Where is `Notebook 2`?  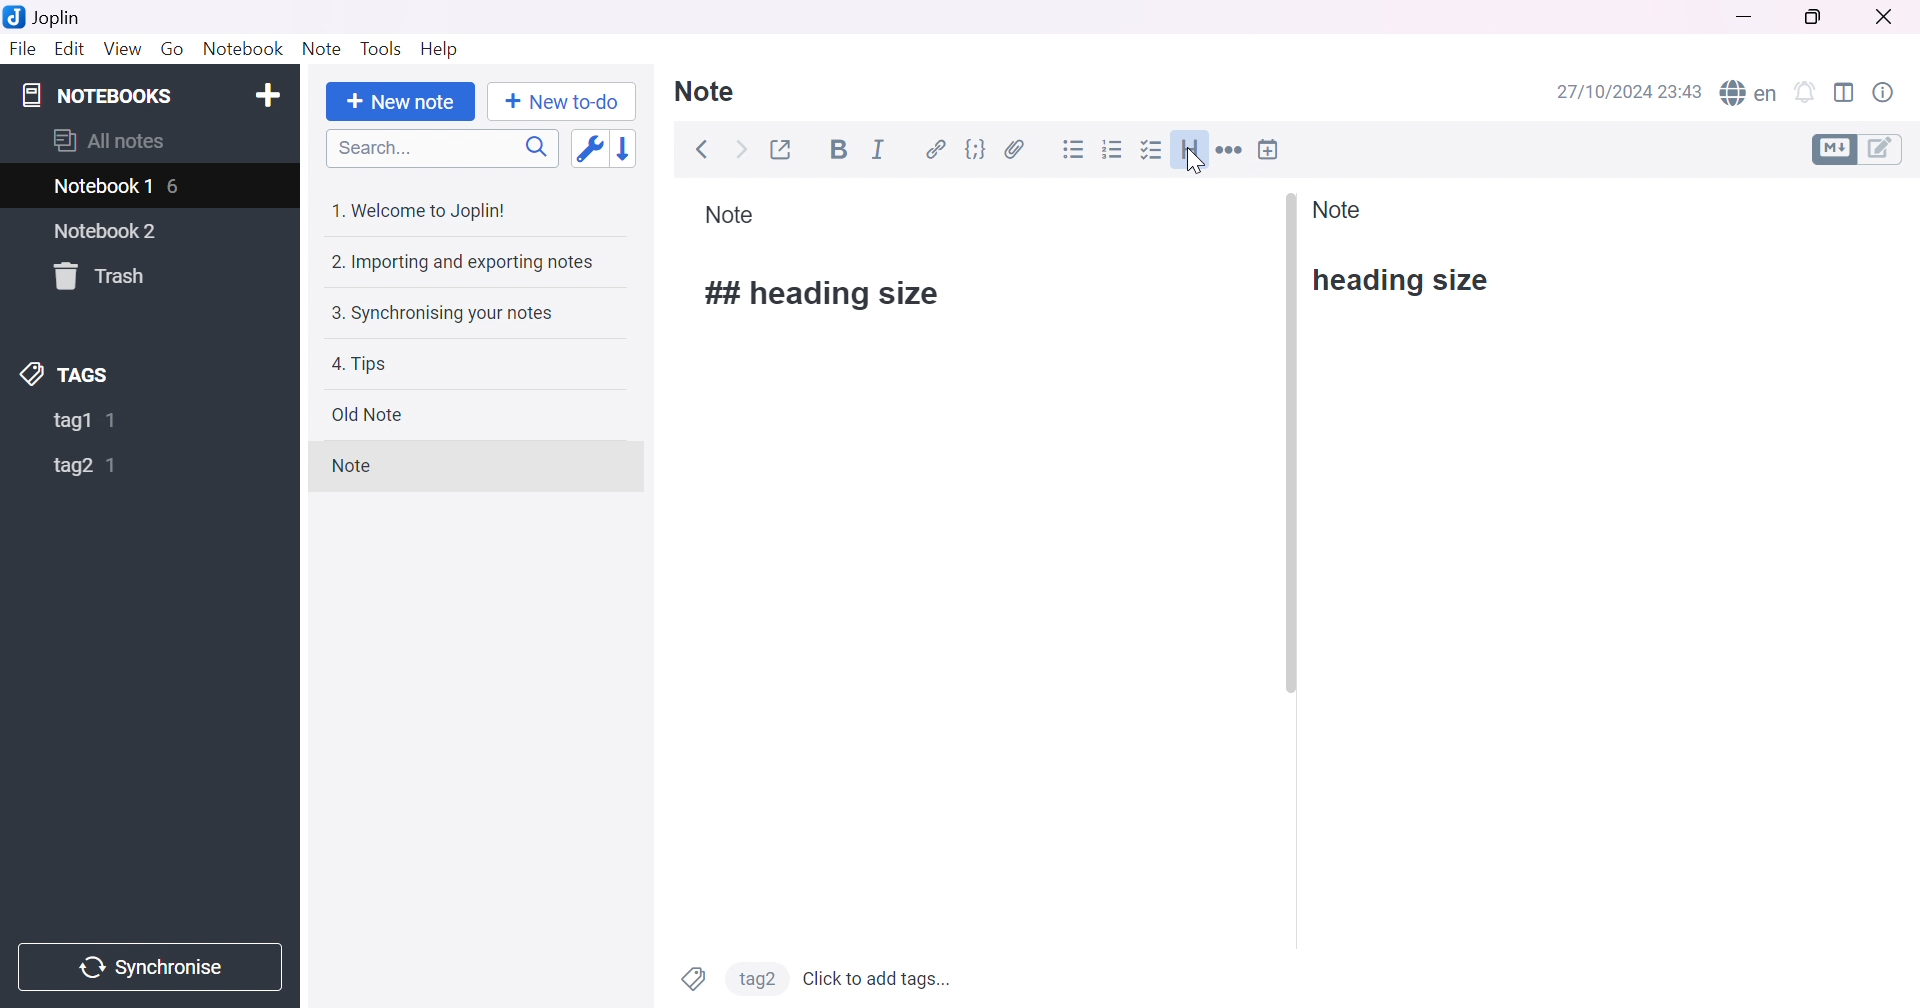
Notebook 2 is located at coordinates (107, 232).